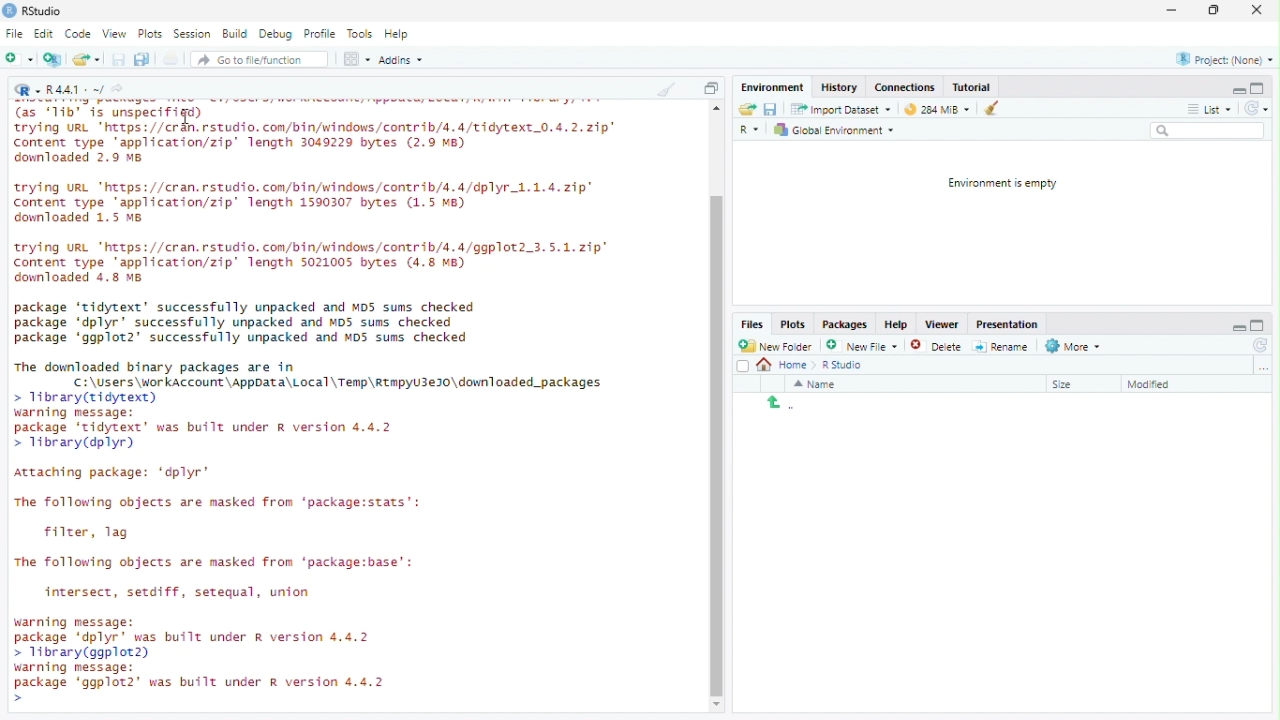 Image resolution: width=1280 pixels, height=720 pixels. I want to click on Edit, so click(44, 34).